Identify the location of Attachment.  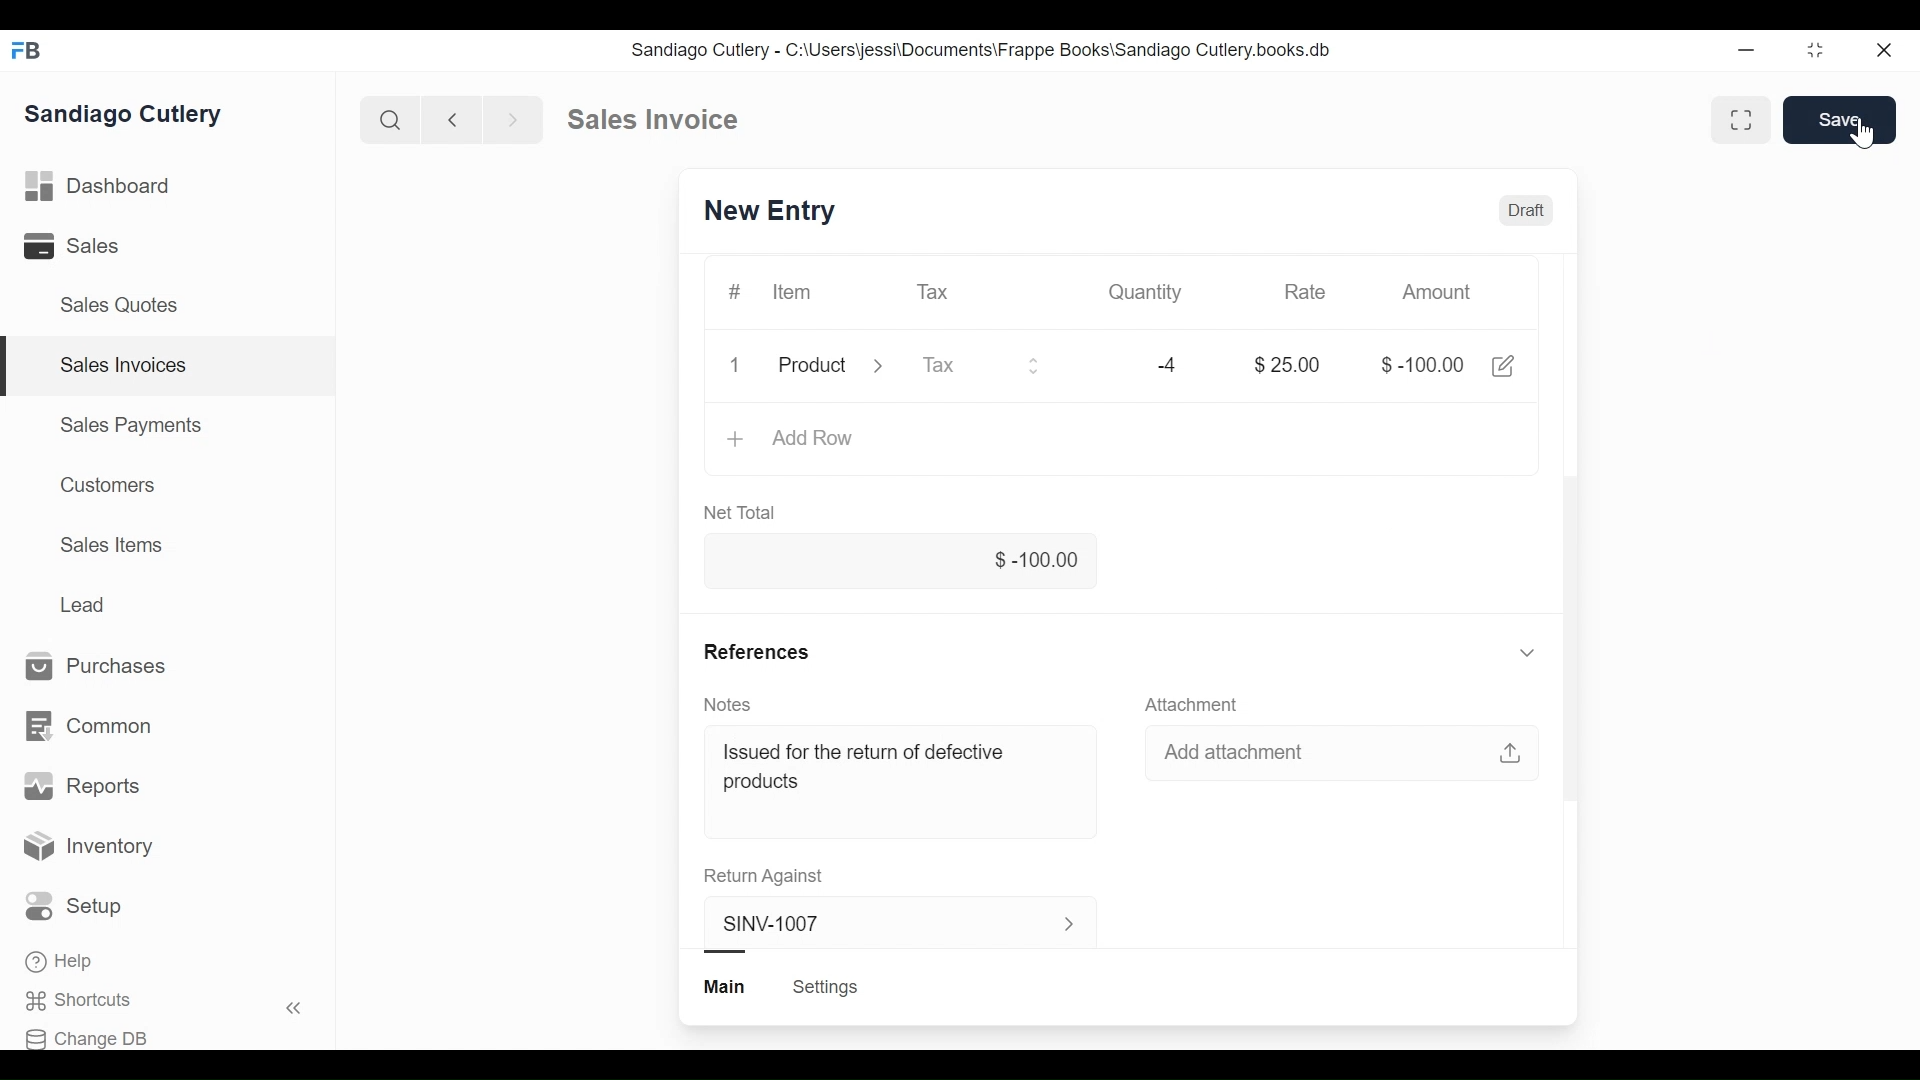
(1195, 703).